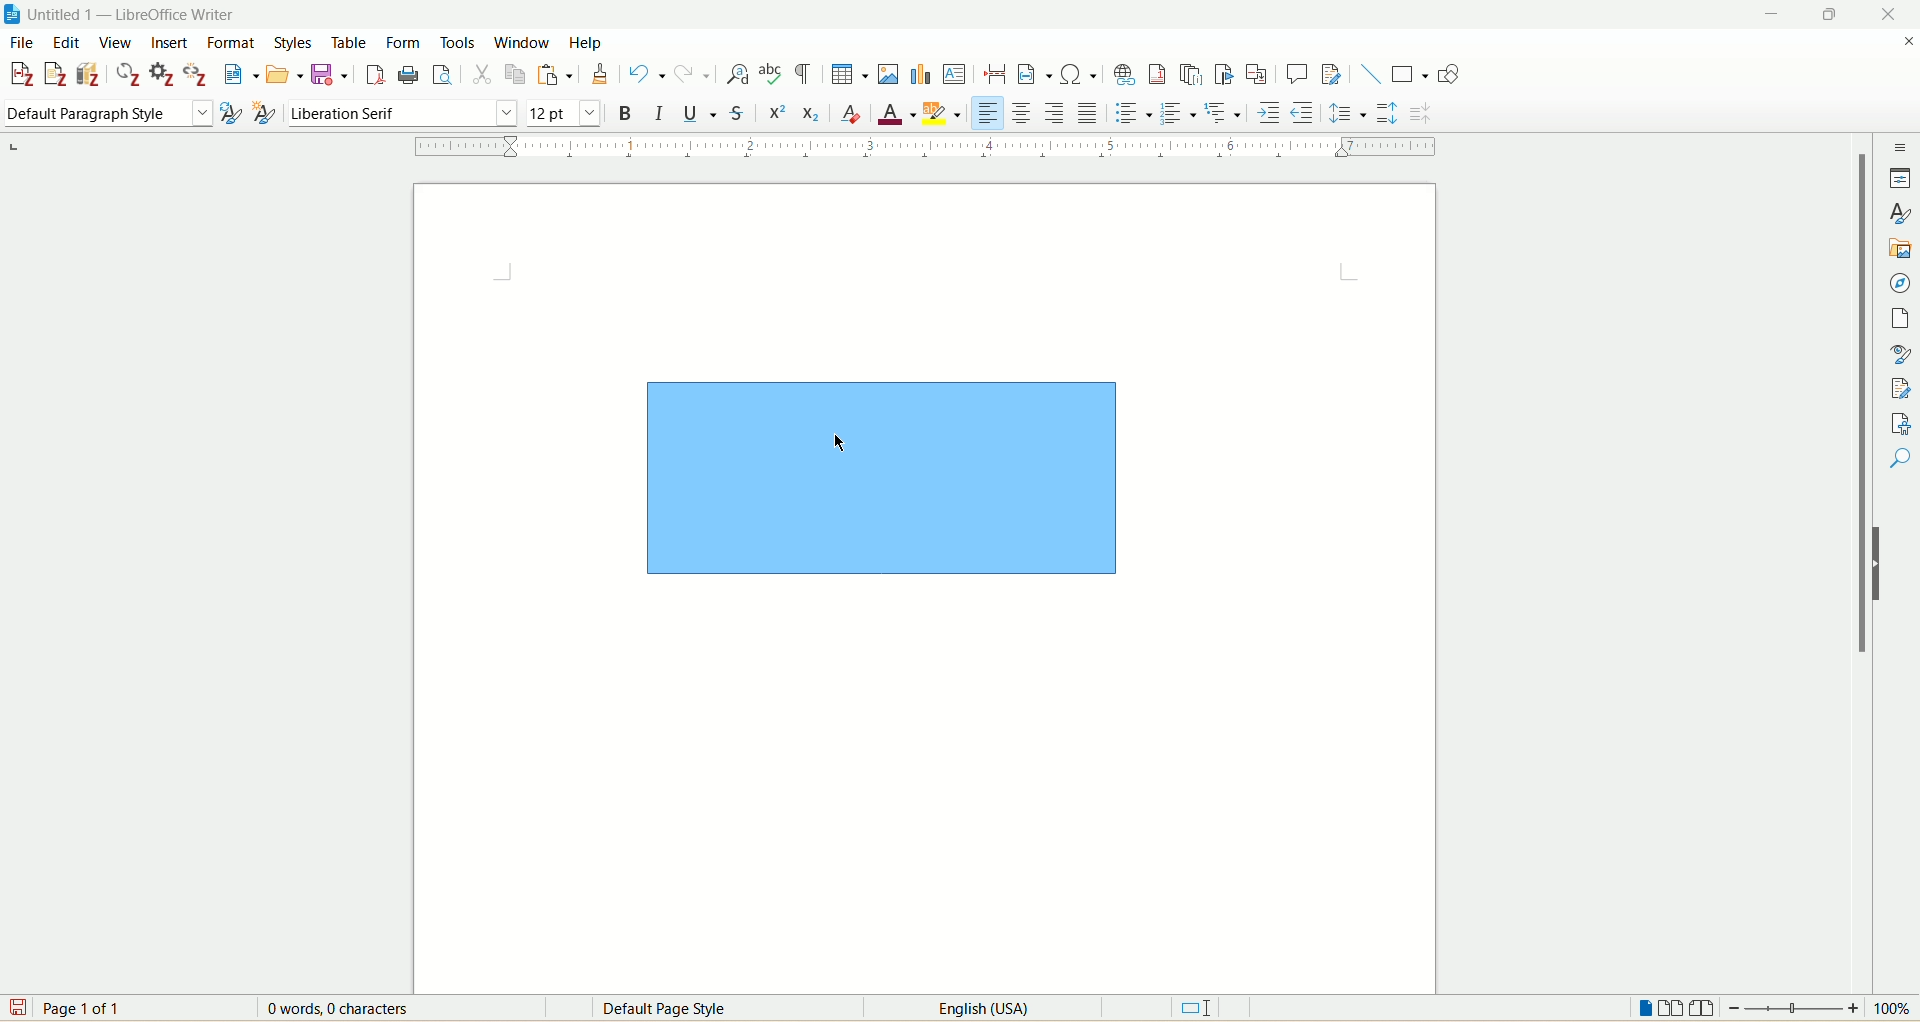  I want to click on ordered list, so click(1181, 114).